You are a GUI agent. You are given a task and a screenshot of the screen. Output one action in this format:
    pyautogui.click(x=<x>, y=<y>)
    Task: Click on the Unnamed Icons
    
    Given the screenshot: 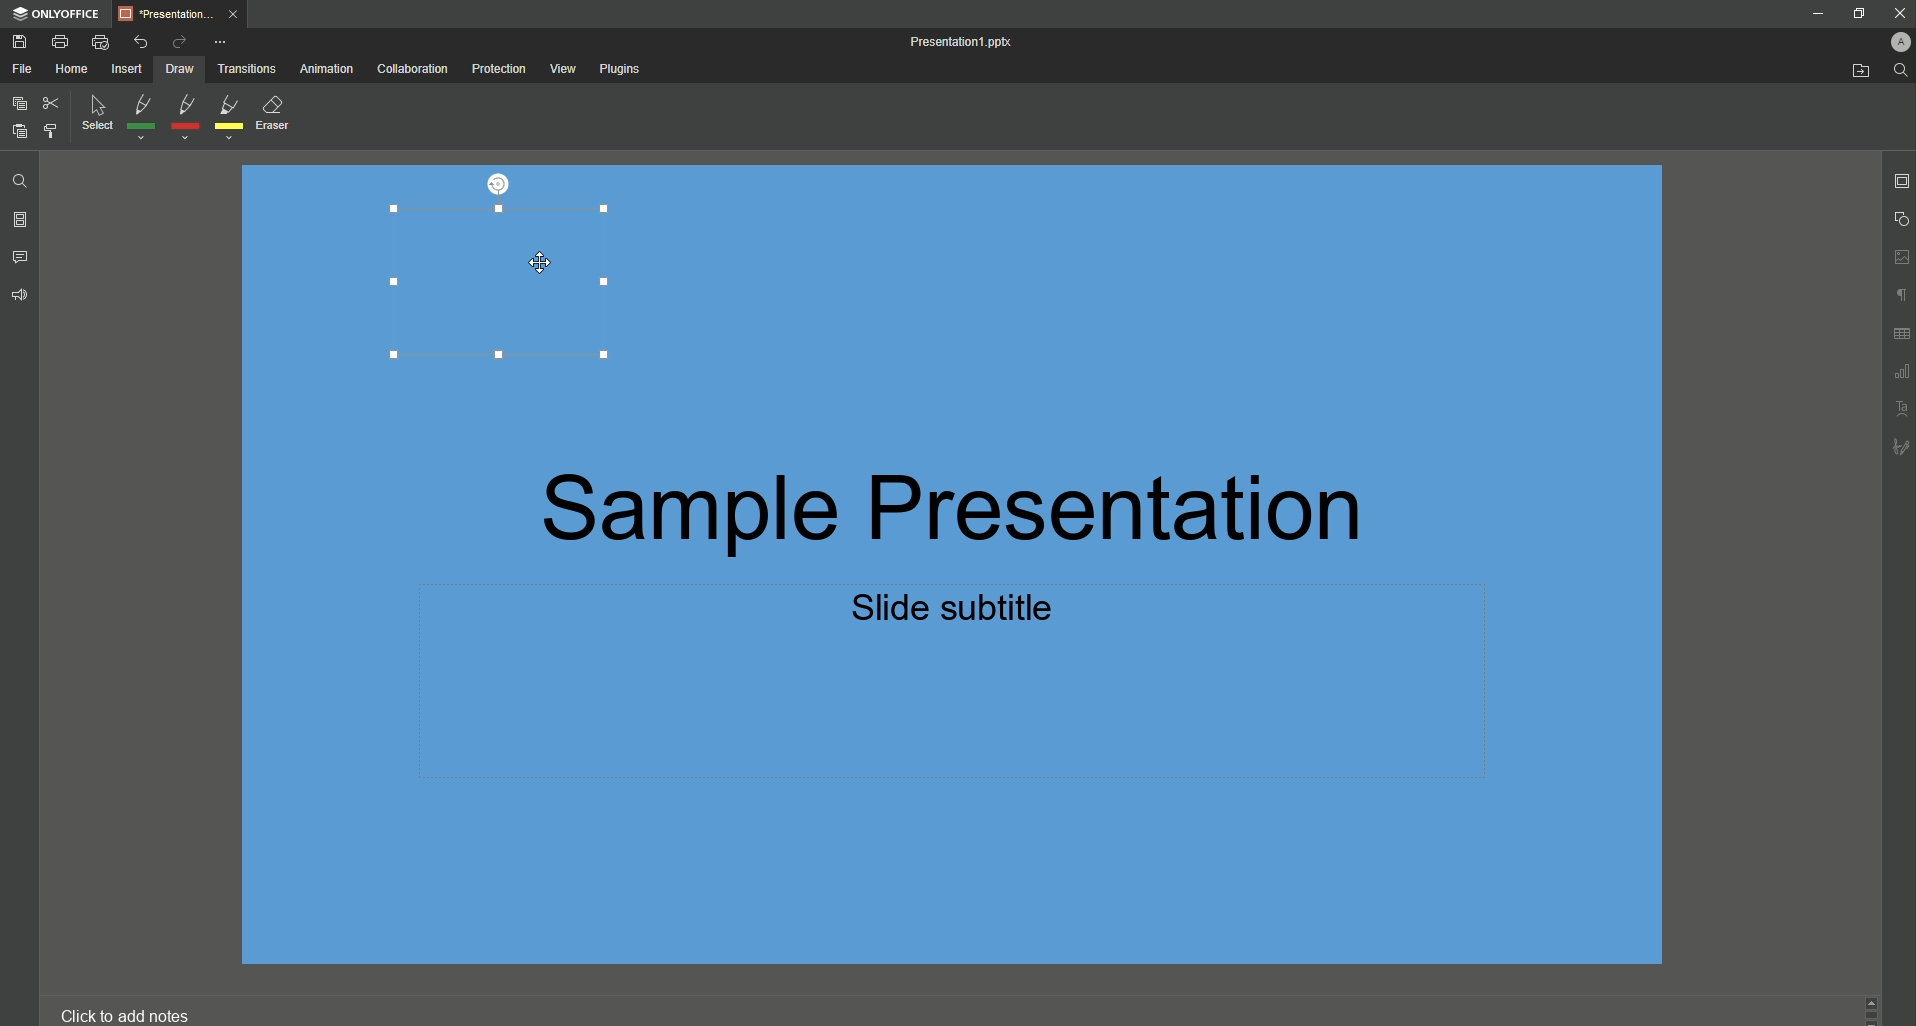 What is the action you would take?
    pyautogui.click(x=1896, y=351)
    